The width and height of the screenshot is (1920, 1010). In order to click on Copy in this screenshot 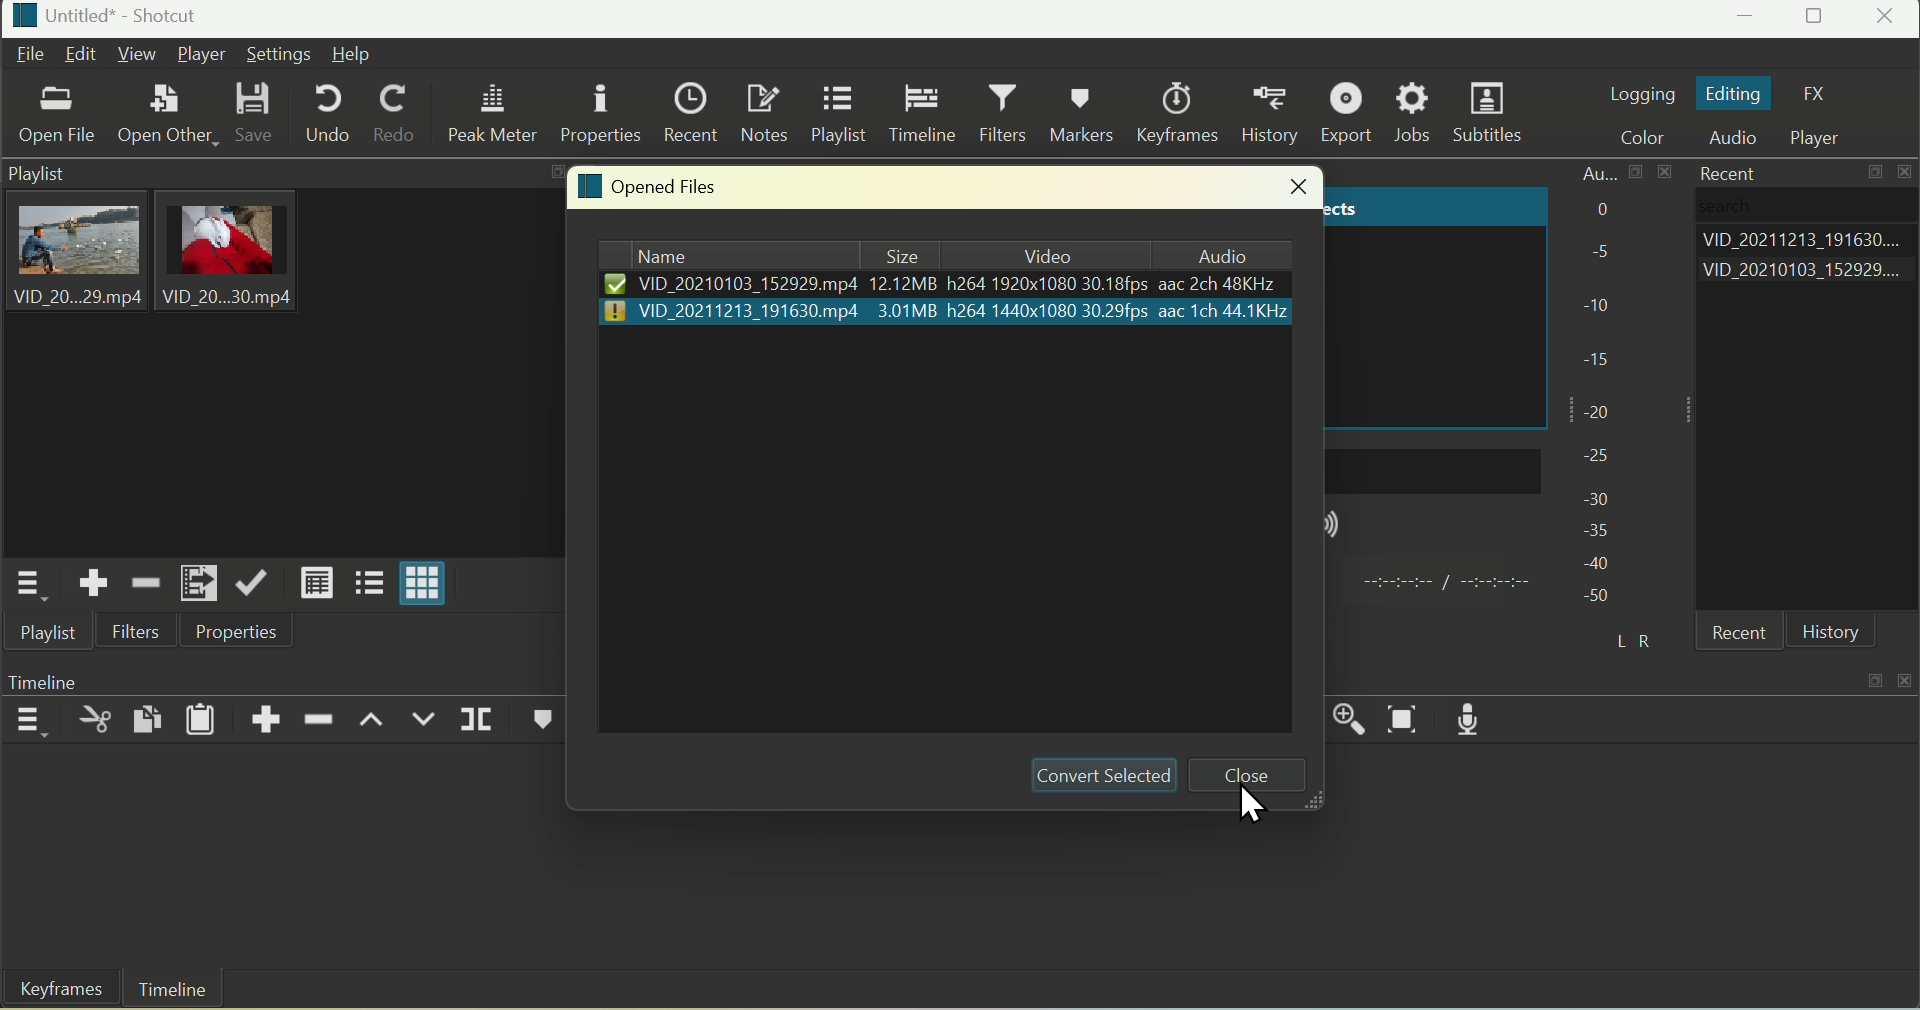, I will do `click(150, 716)`.